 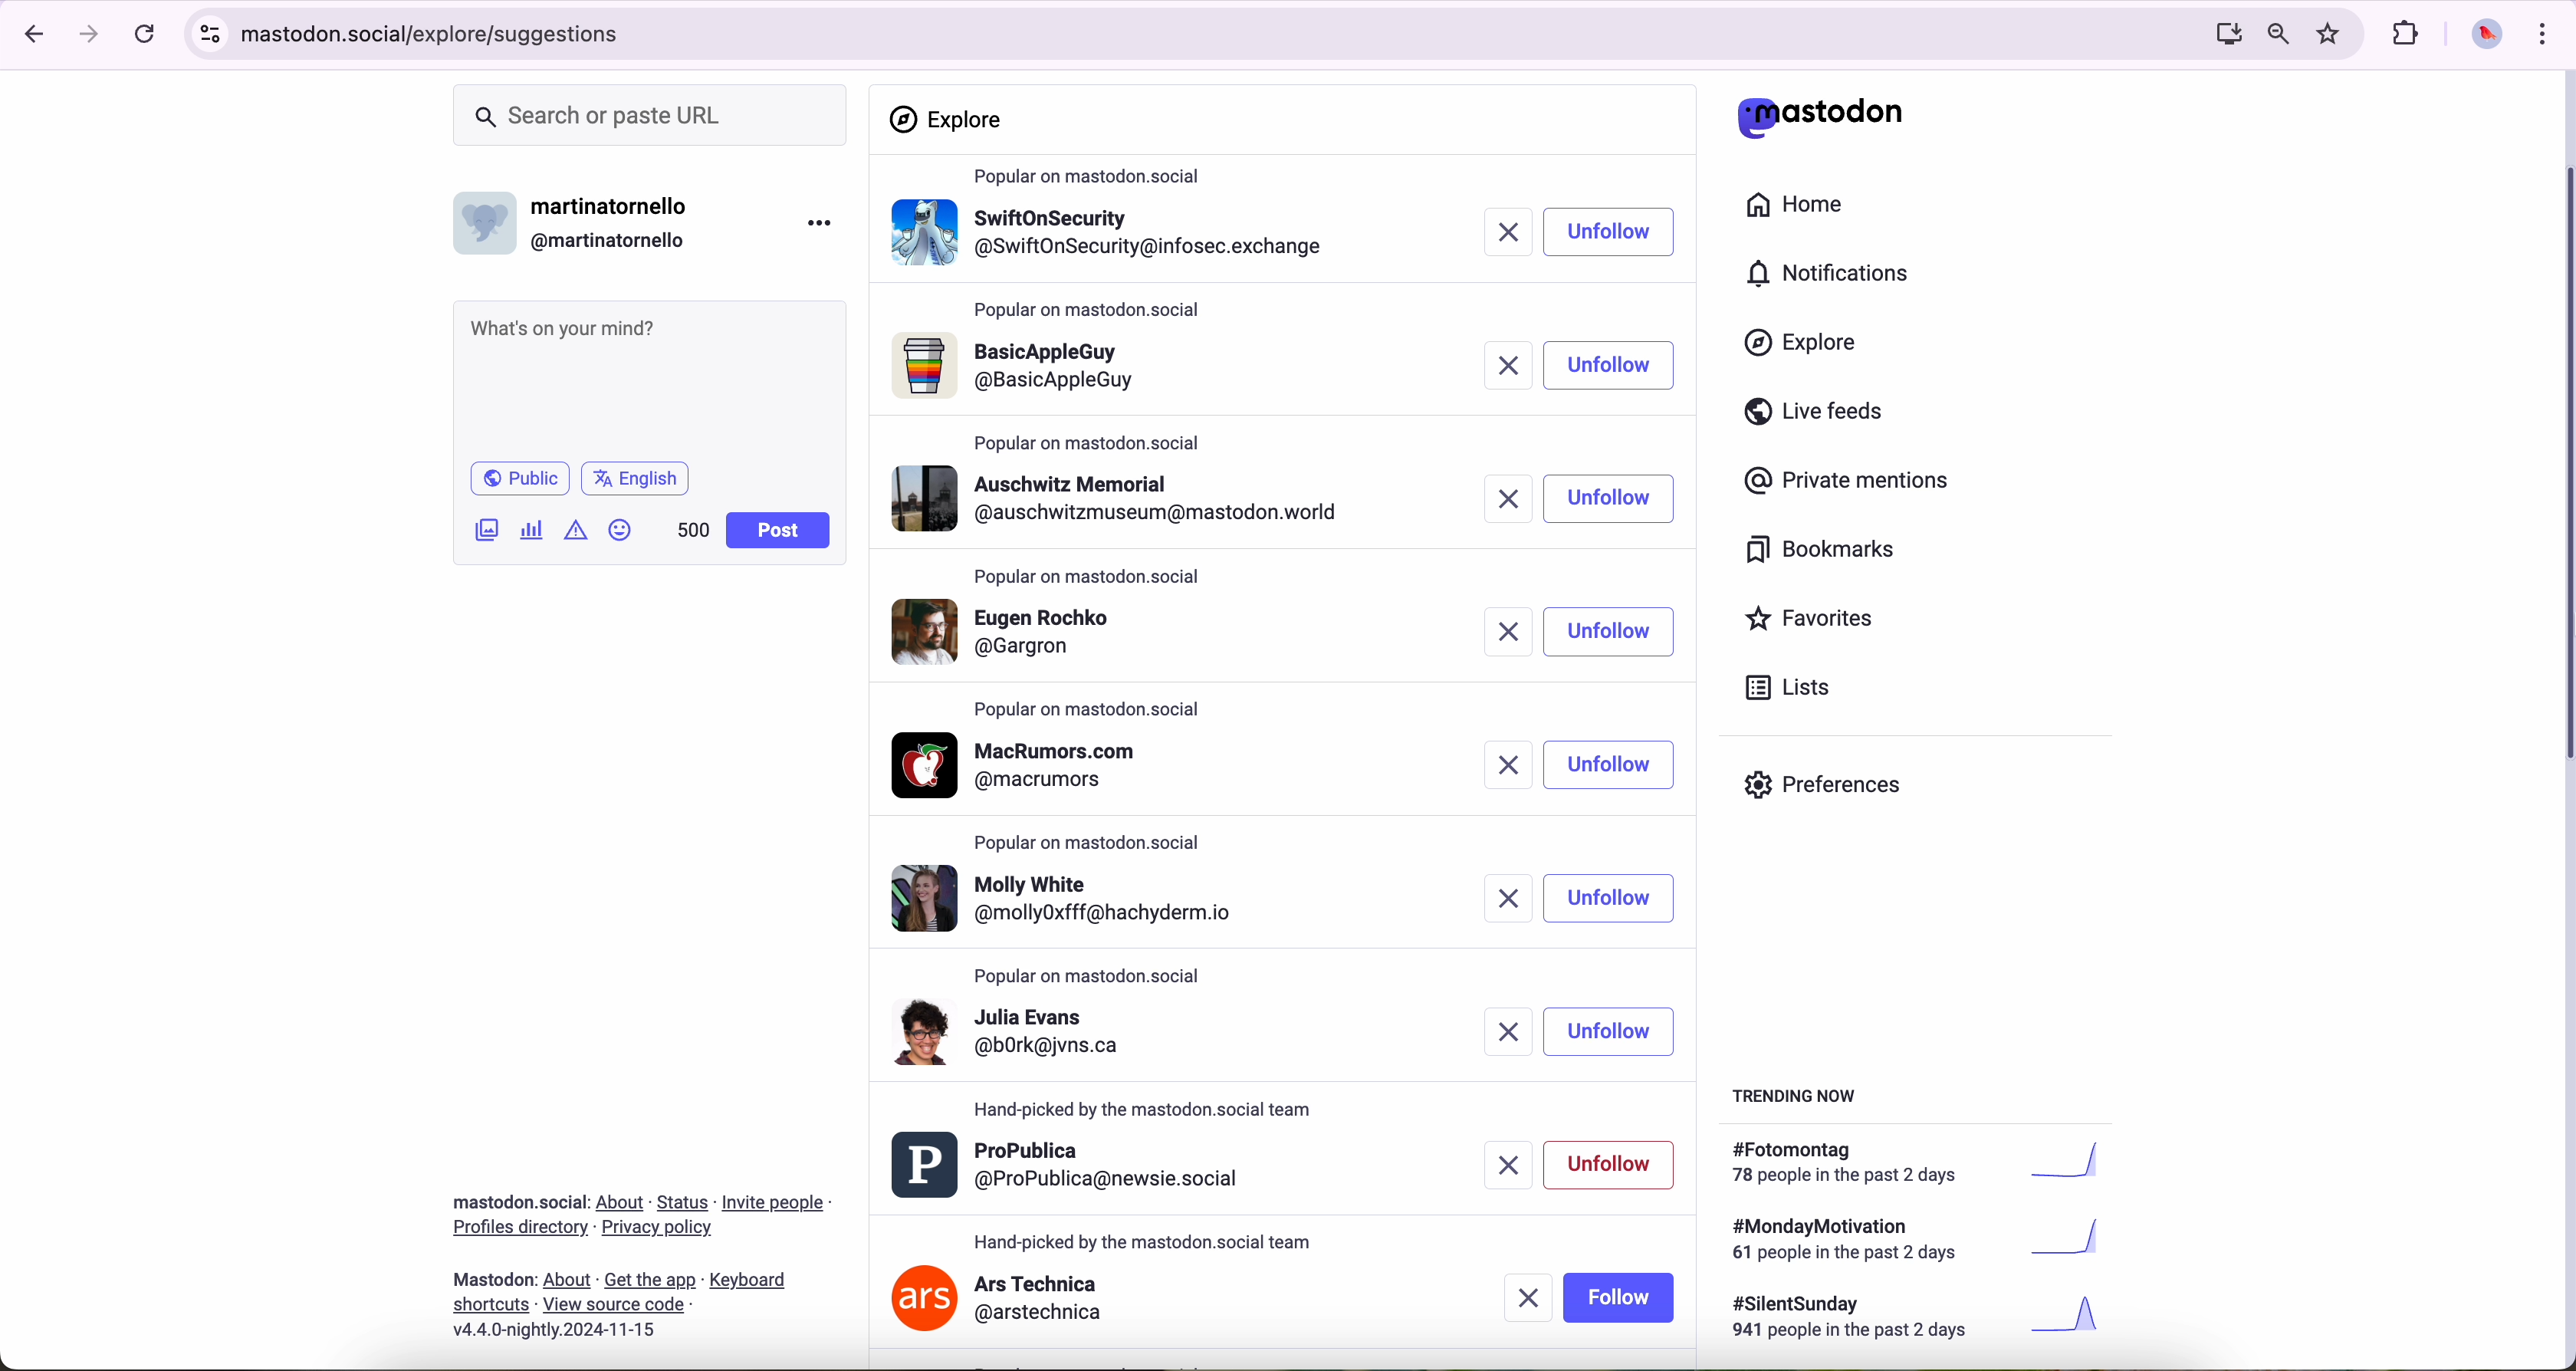 What do you see at coordinates (1610, 233) in the screenshot?
I see `click on follow button` at bounding box center [1610, 233].